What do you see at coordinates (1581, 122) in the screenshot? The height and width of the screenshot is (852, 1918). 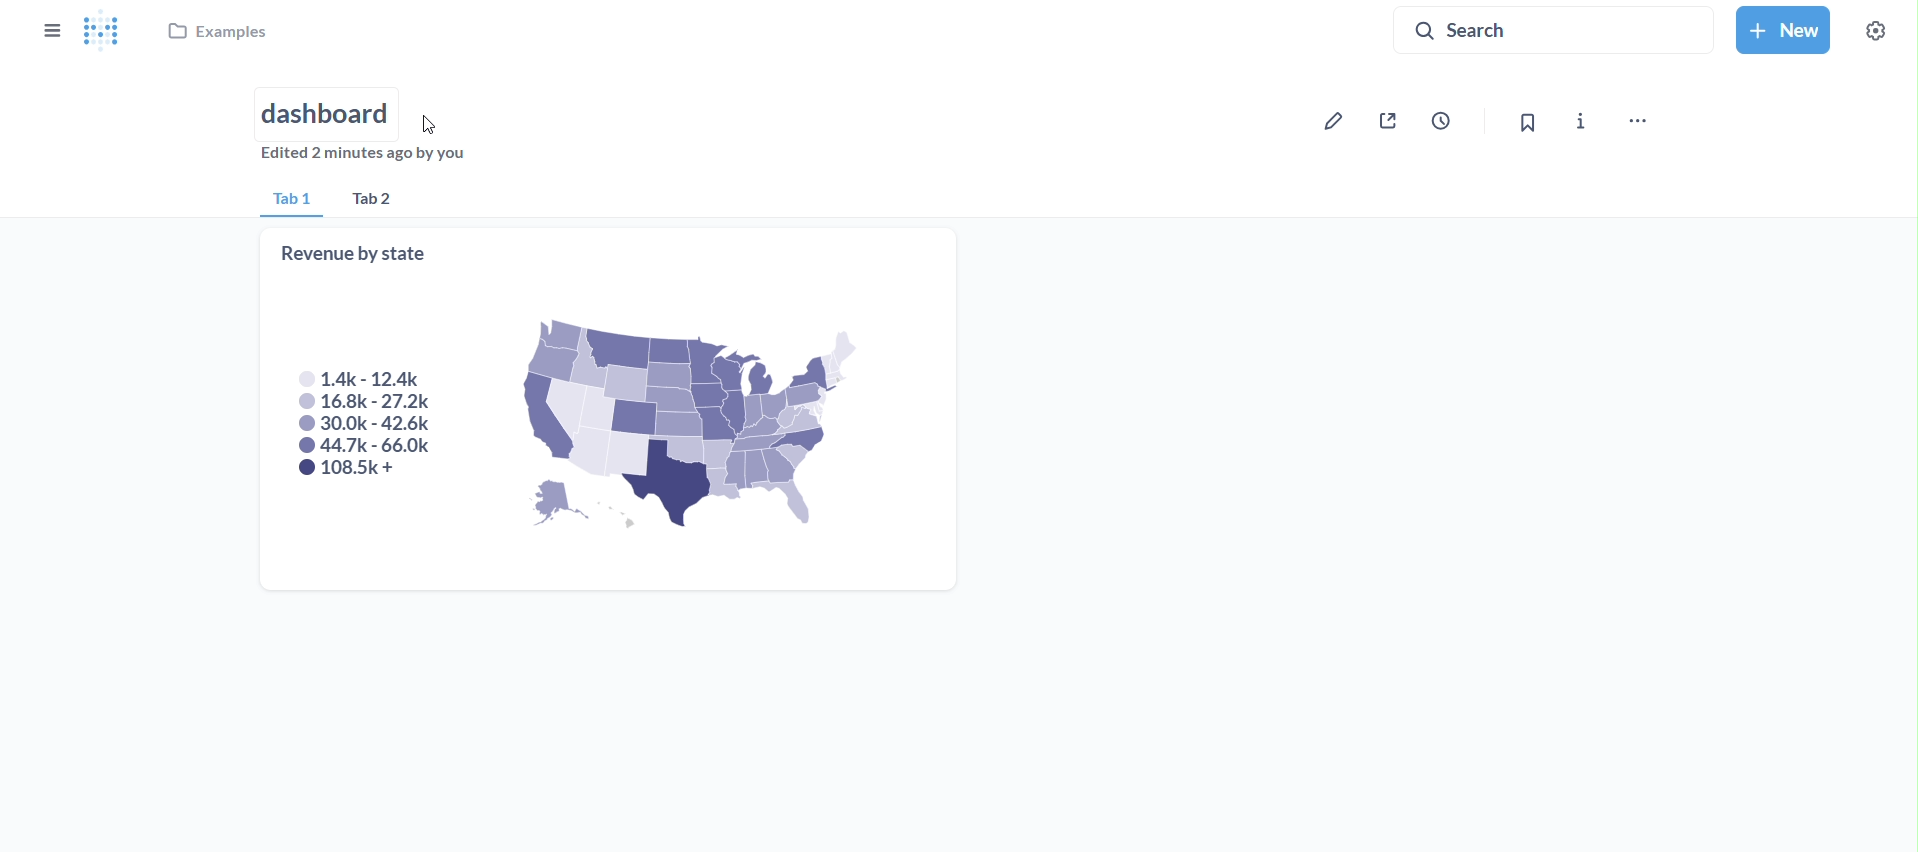 I see `more info` at bounding box center [1581, 122].